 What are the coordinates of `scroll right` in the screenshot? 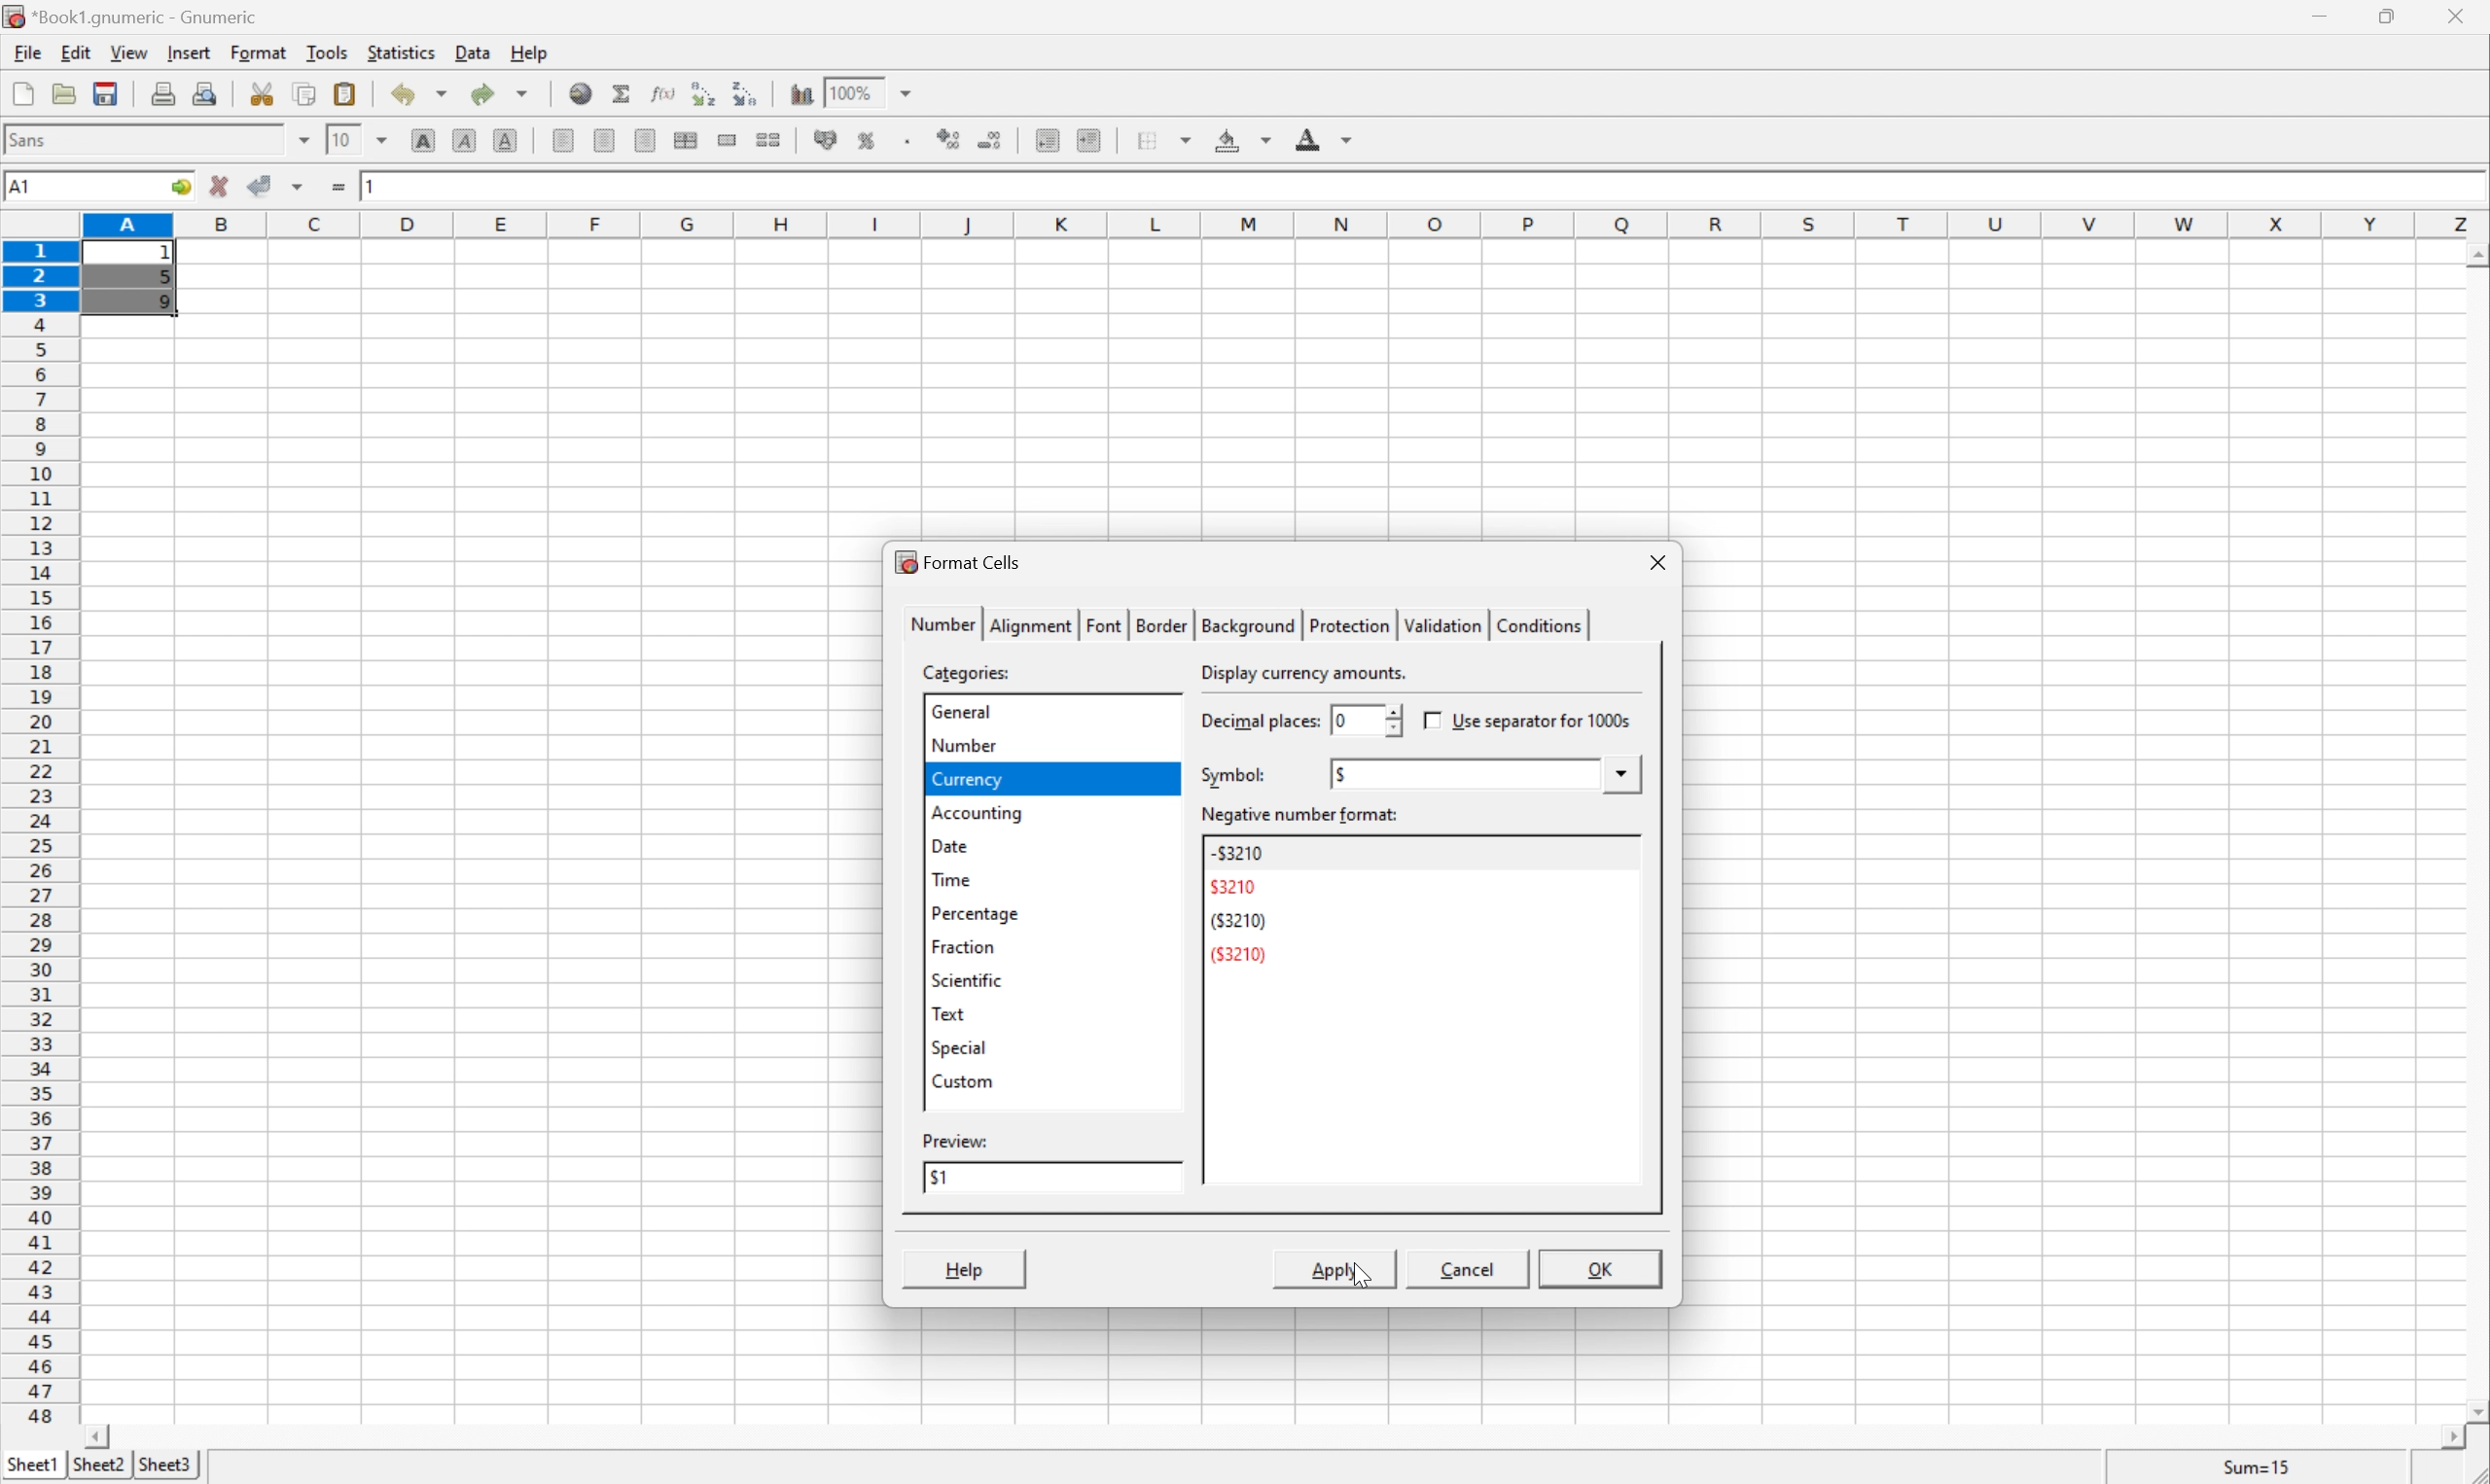 It's located at (2451, 1438).